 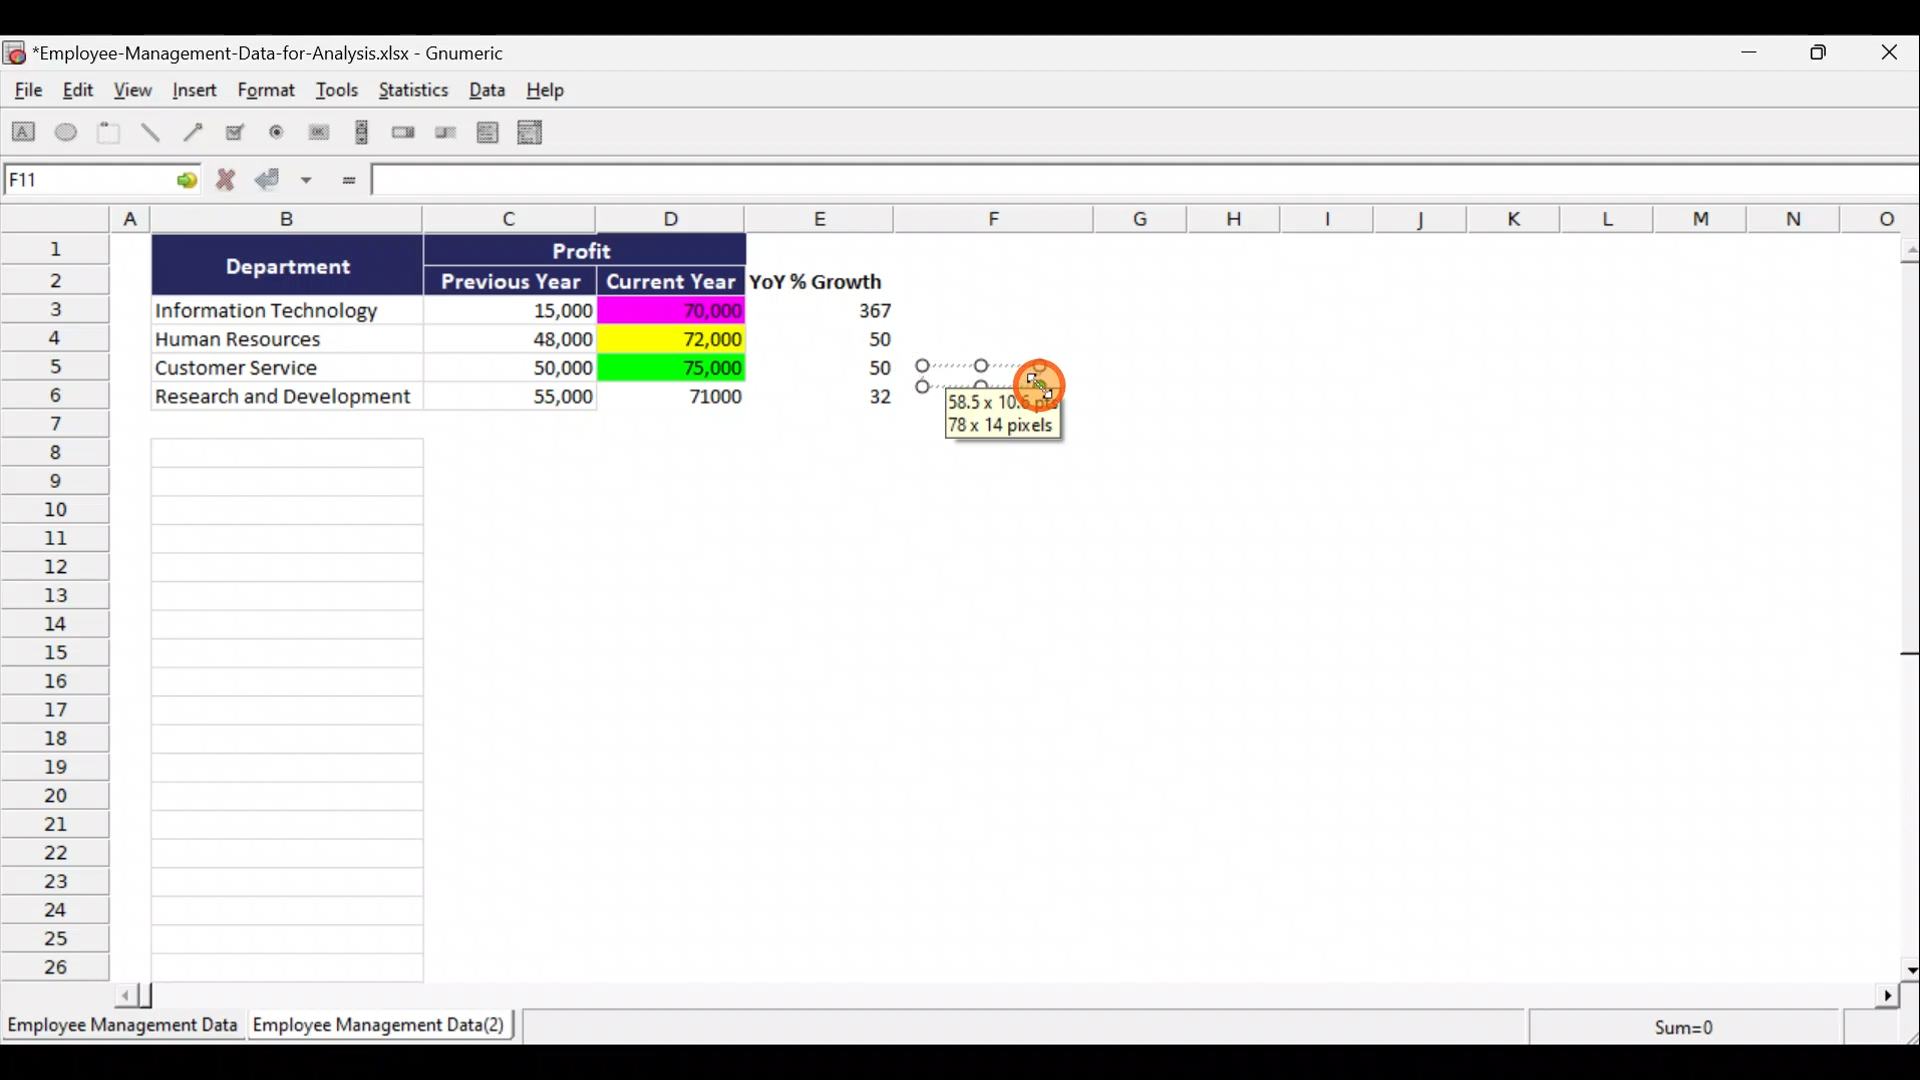 What do you see at coordinates (61, 605) in the screenshot?
I see `Rows` at bounding box center [61, 605].